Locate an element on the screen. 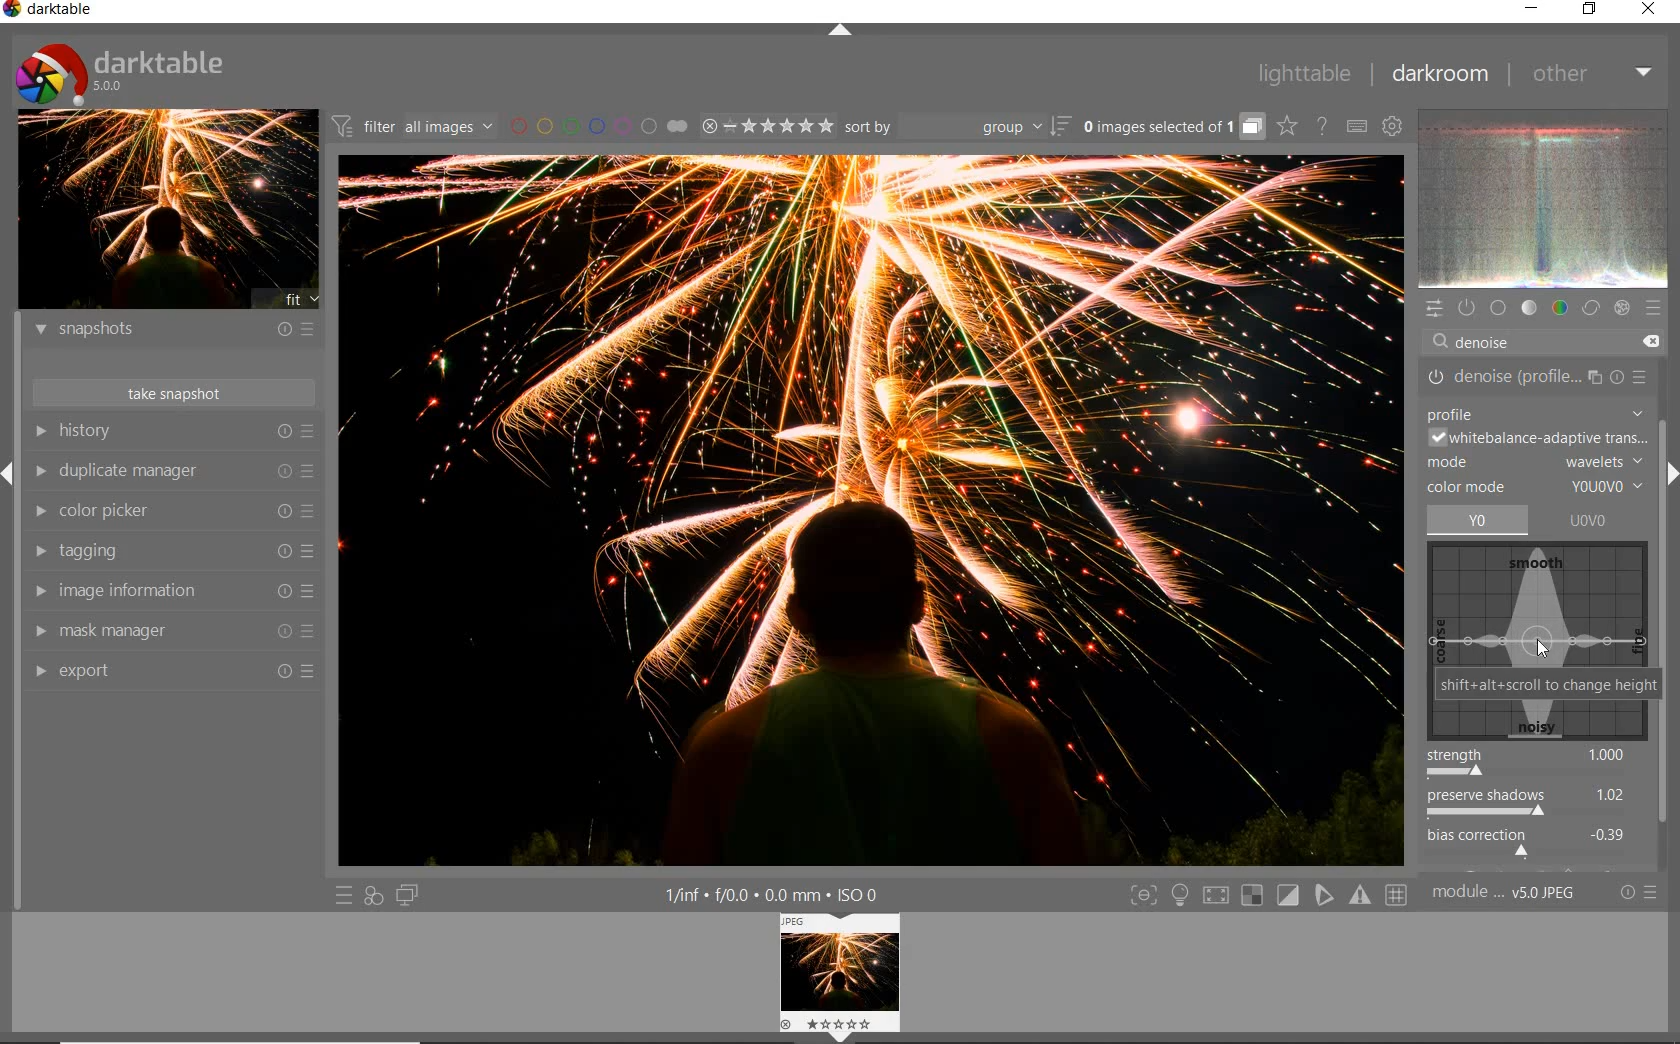 The image size is (1680, 1044). base is located at coordinates (1500, 309).